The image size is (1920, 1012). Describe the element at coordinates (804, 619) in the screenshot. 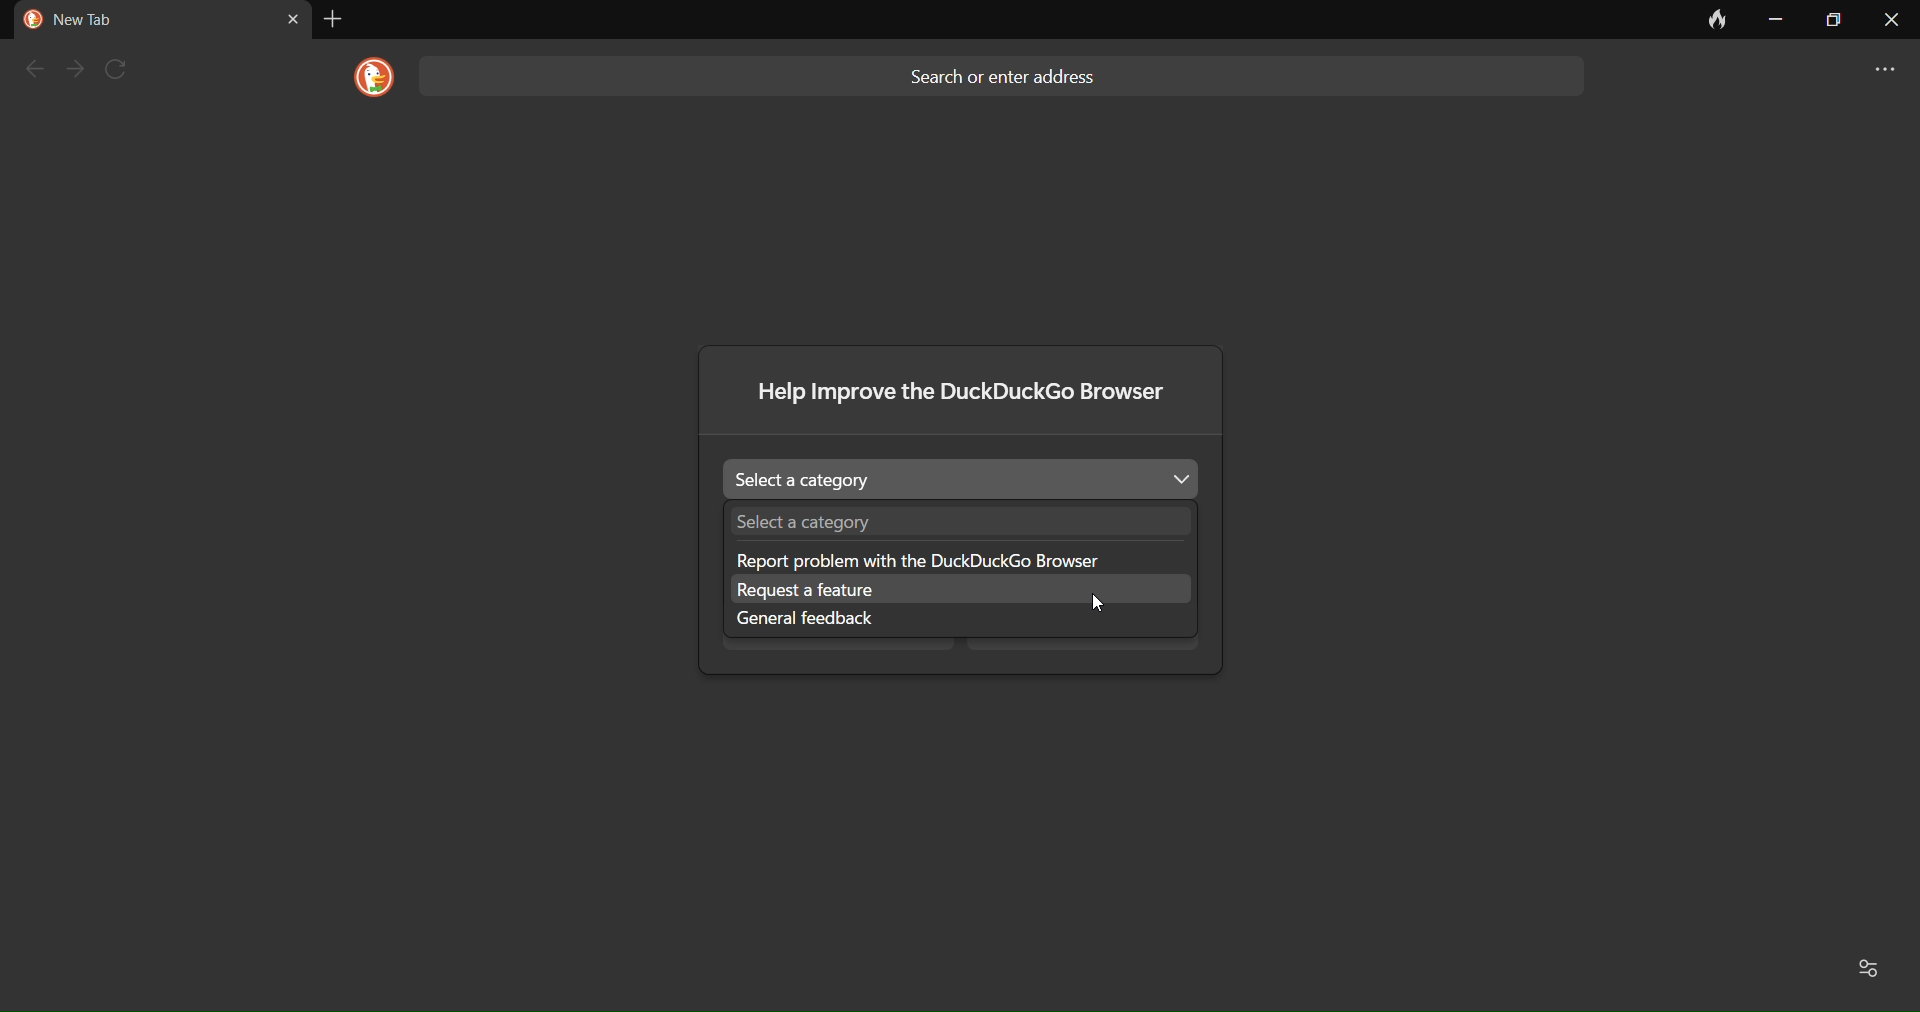

I see `general feedback` at that location.